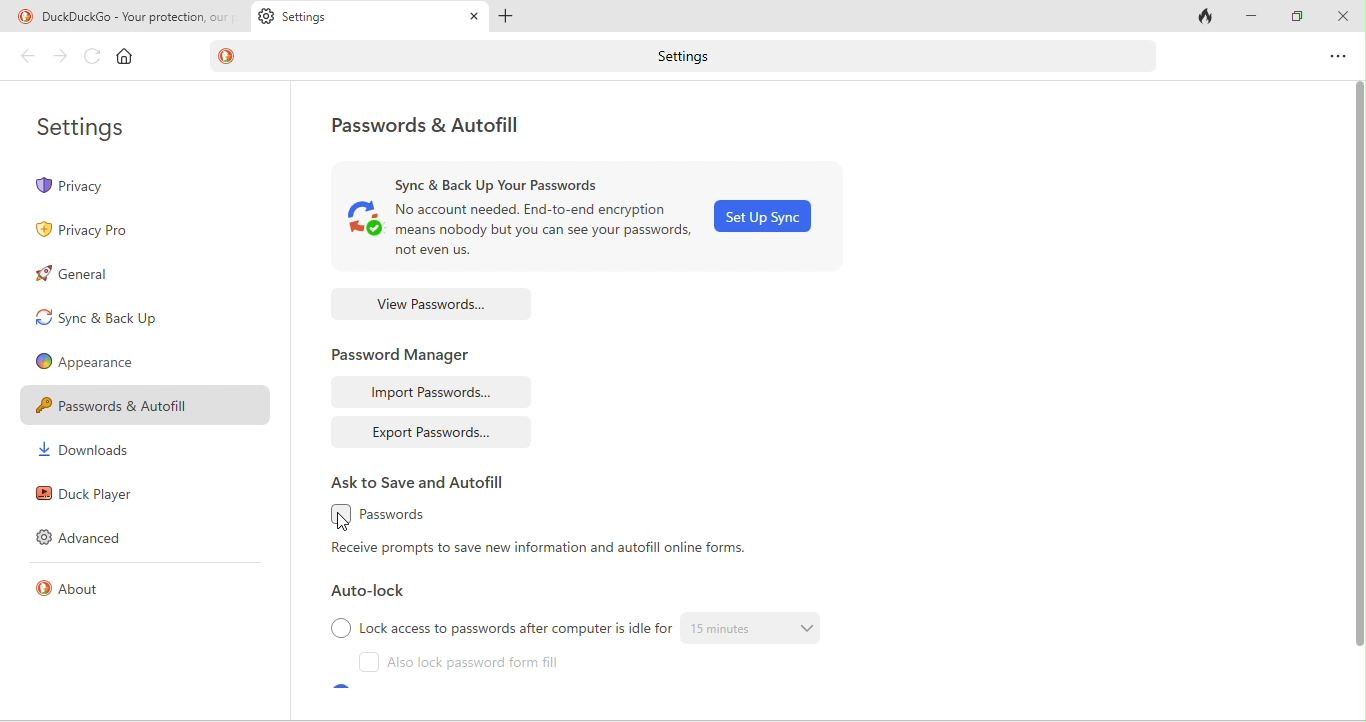 This screenshot has height=722, width=1366. What do you see at coordinates (521, 180) in the screenshot?
I see `sync and back up password ` at bounding box center [521, 180].